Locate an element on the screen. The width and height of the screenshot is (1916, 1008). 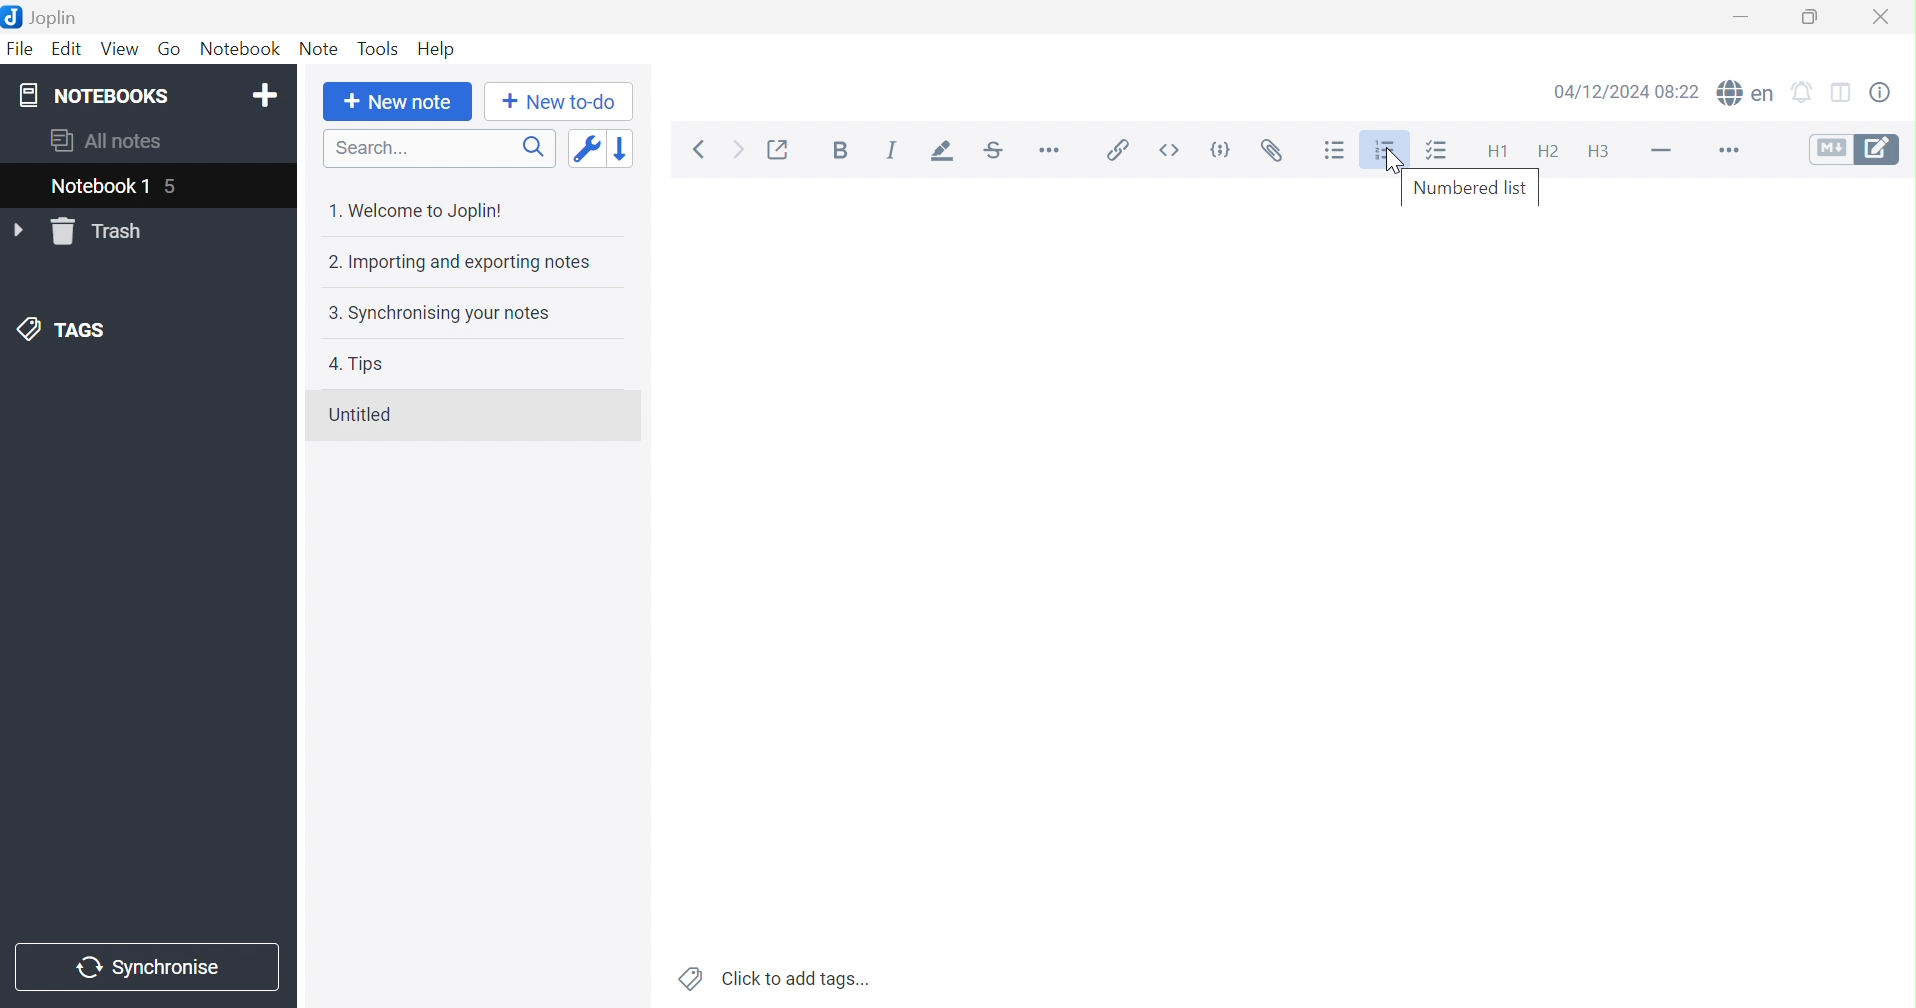
Click to add tags is located at coordinates (775, 976).